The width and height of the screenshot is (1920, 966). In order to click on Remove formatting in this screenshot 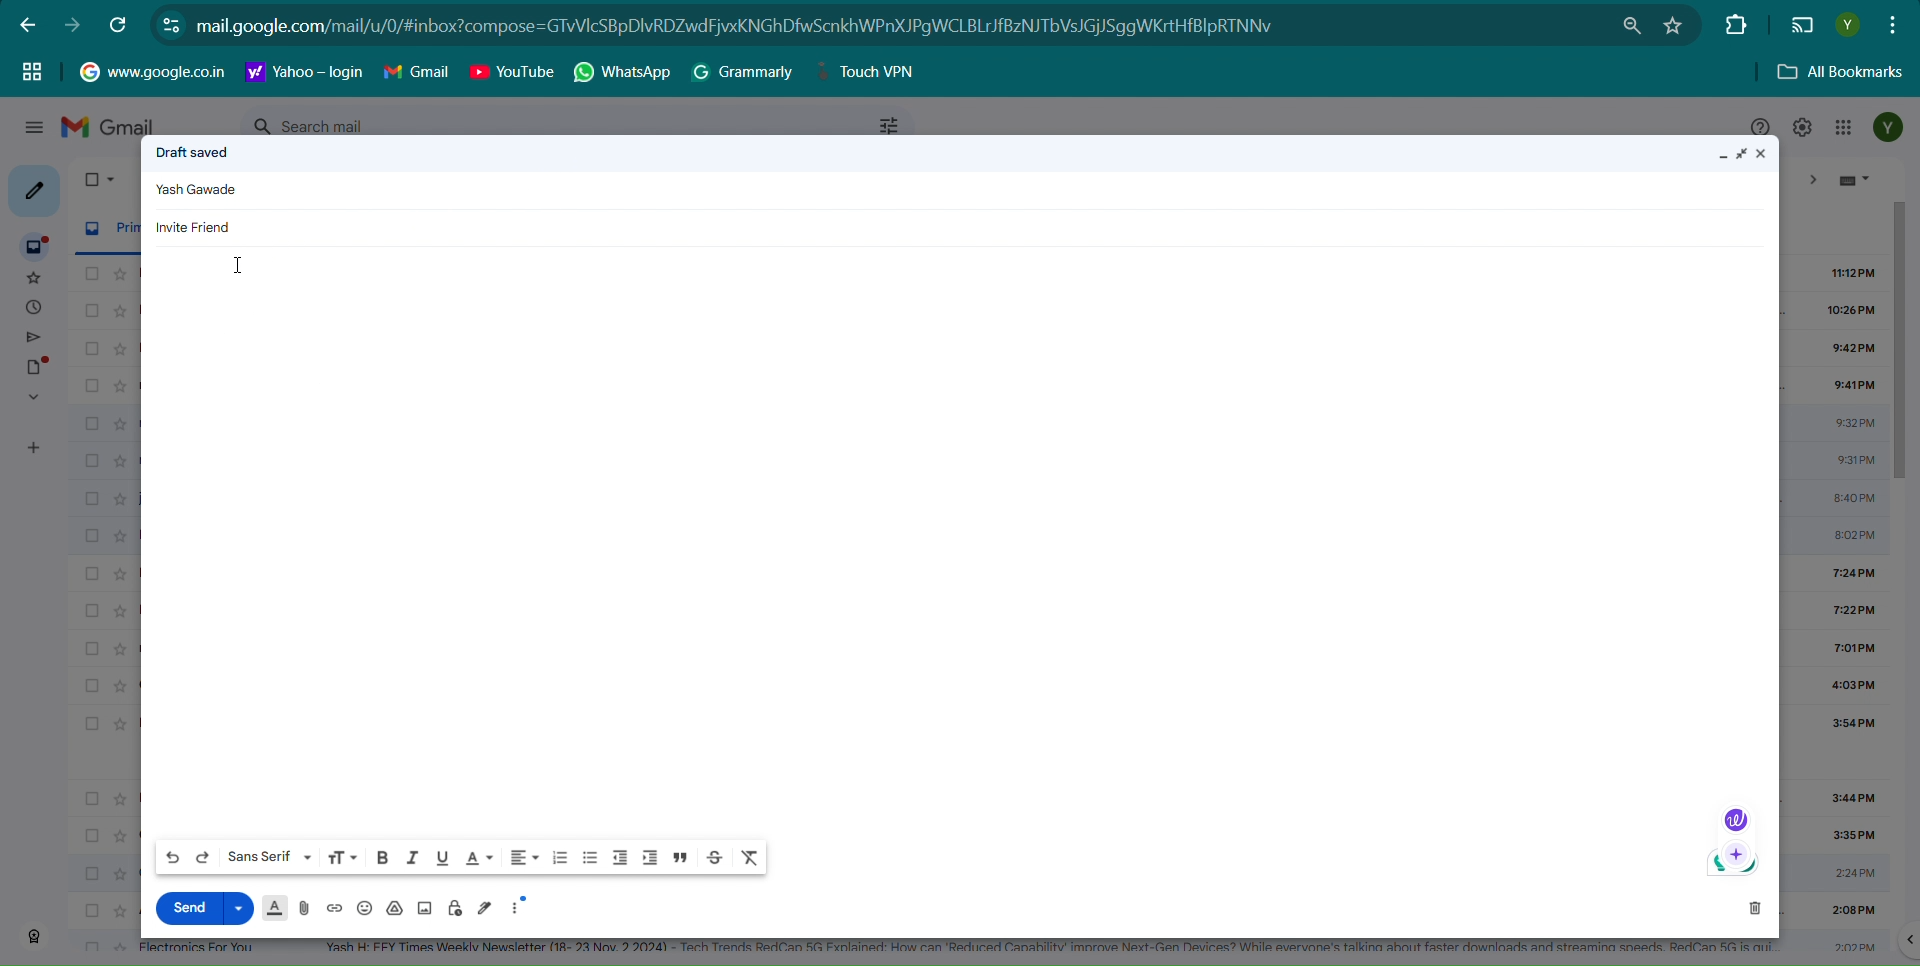, I will do `click(751, 857)`.